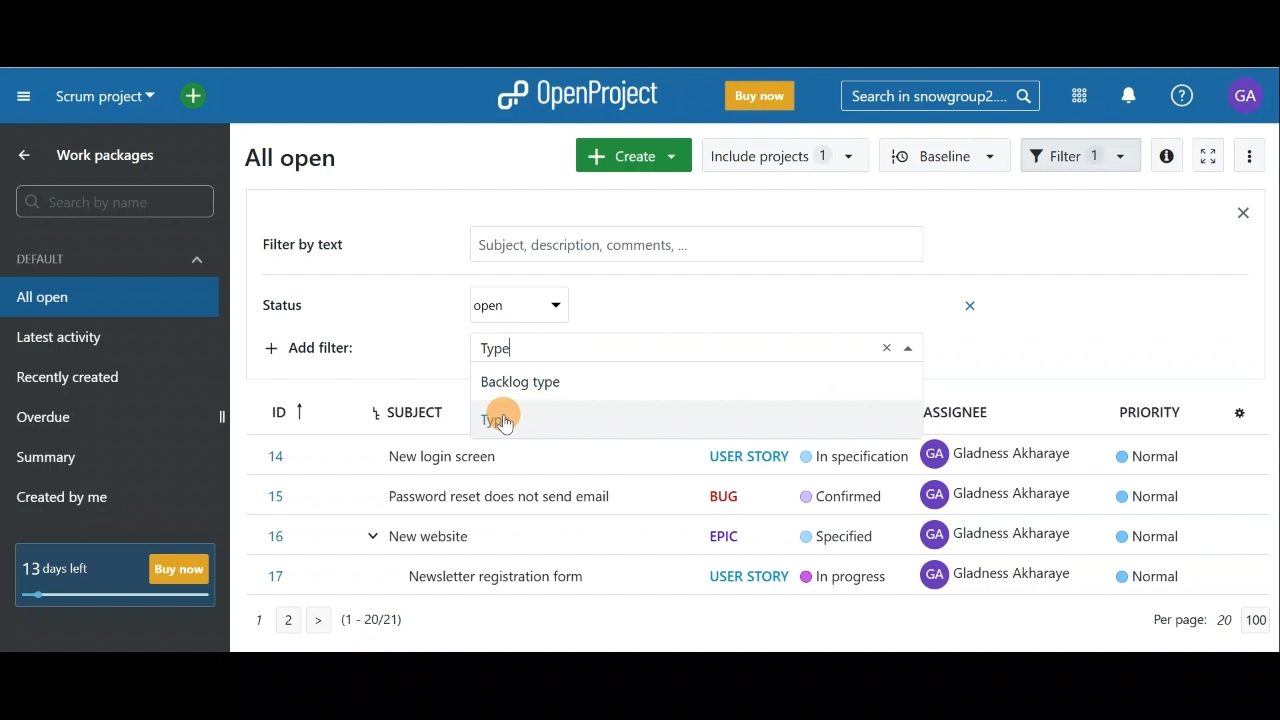 The height and width of the screenshot is (720, 1280). Describe the element at coordinates (1242, 217) in the screenshot. I see `Close` at that location.